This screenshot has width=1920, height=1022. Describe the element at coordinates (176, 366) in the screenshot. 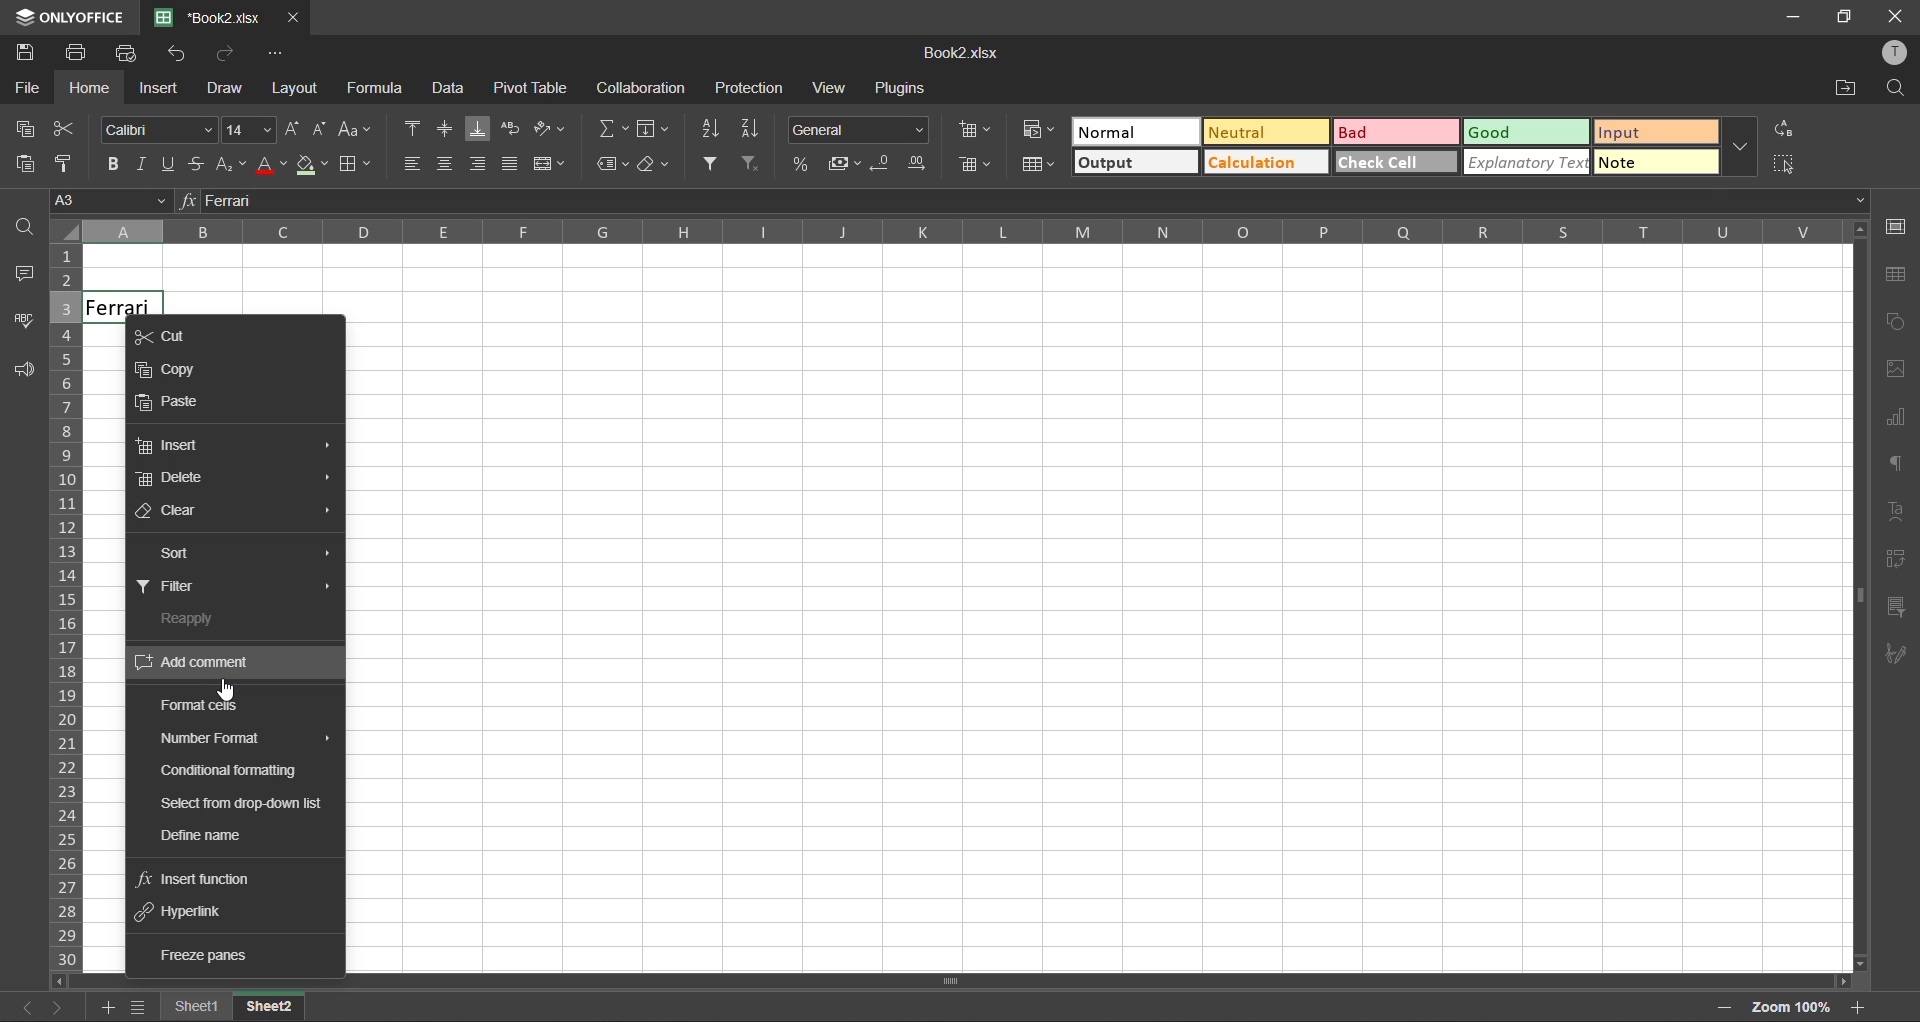

I see `copy` at that location.